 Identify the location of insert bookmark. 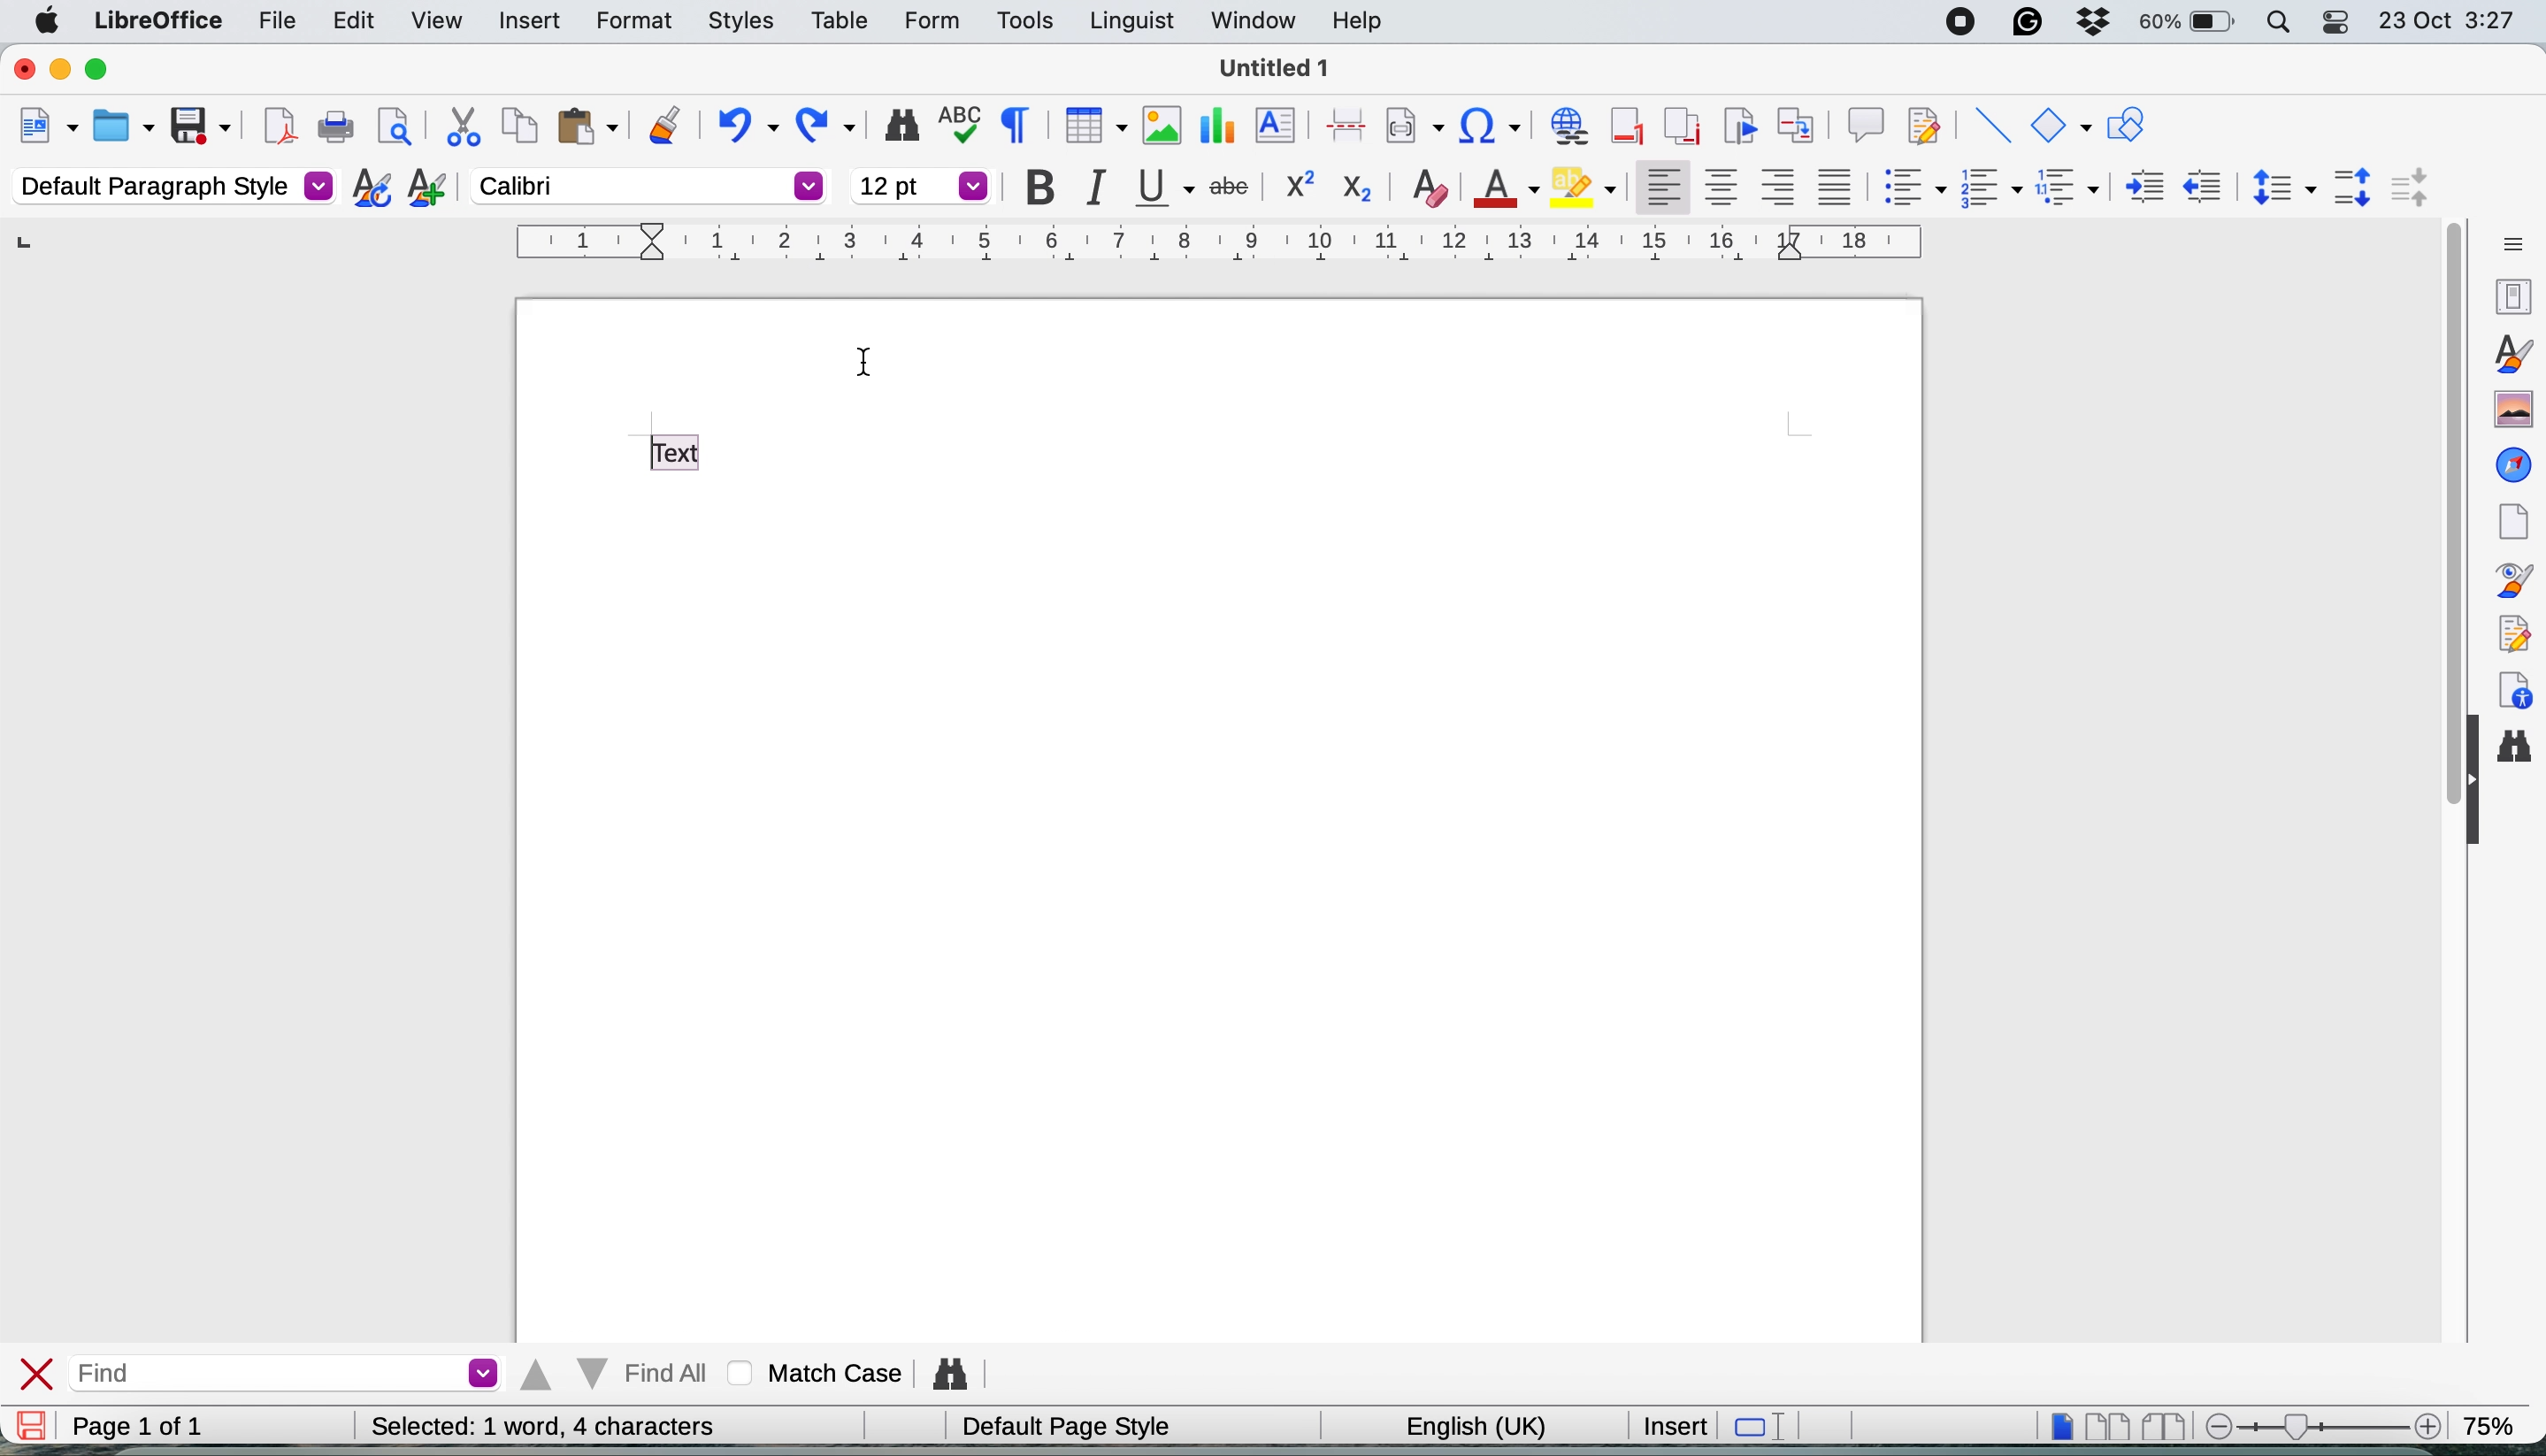
(1739, 127).